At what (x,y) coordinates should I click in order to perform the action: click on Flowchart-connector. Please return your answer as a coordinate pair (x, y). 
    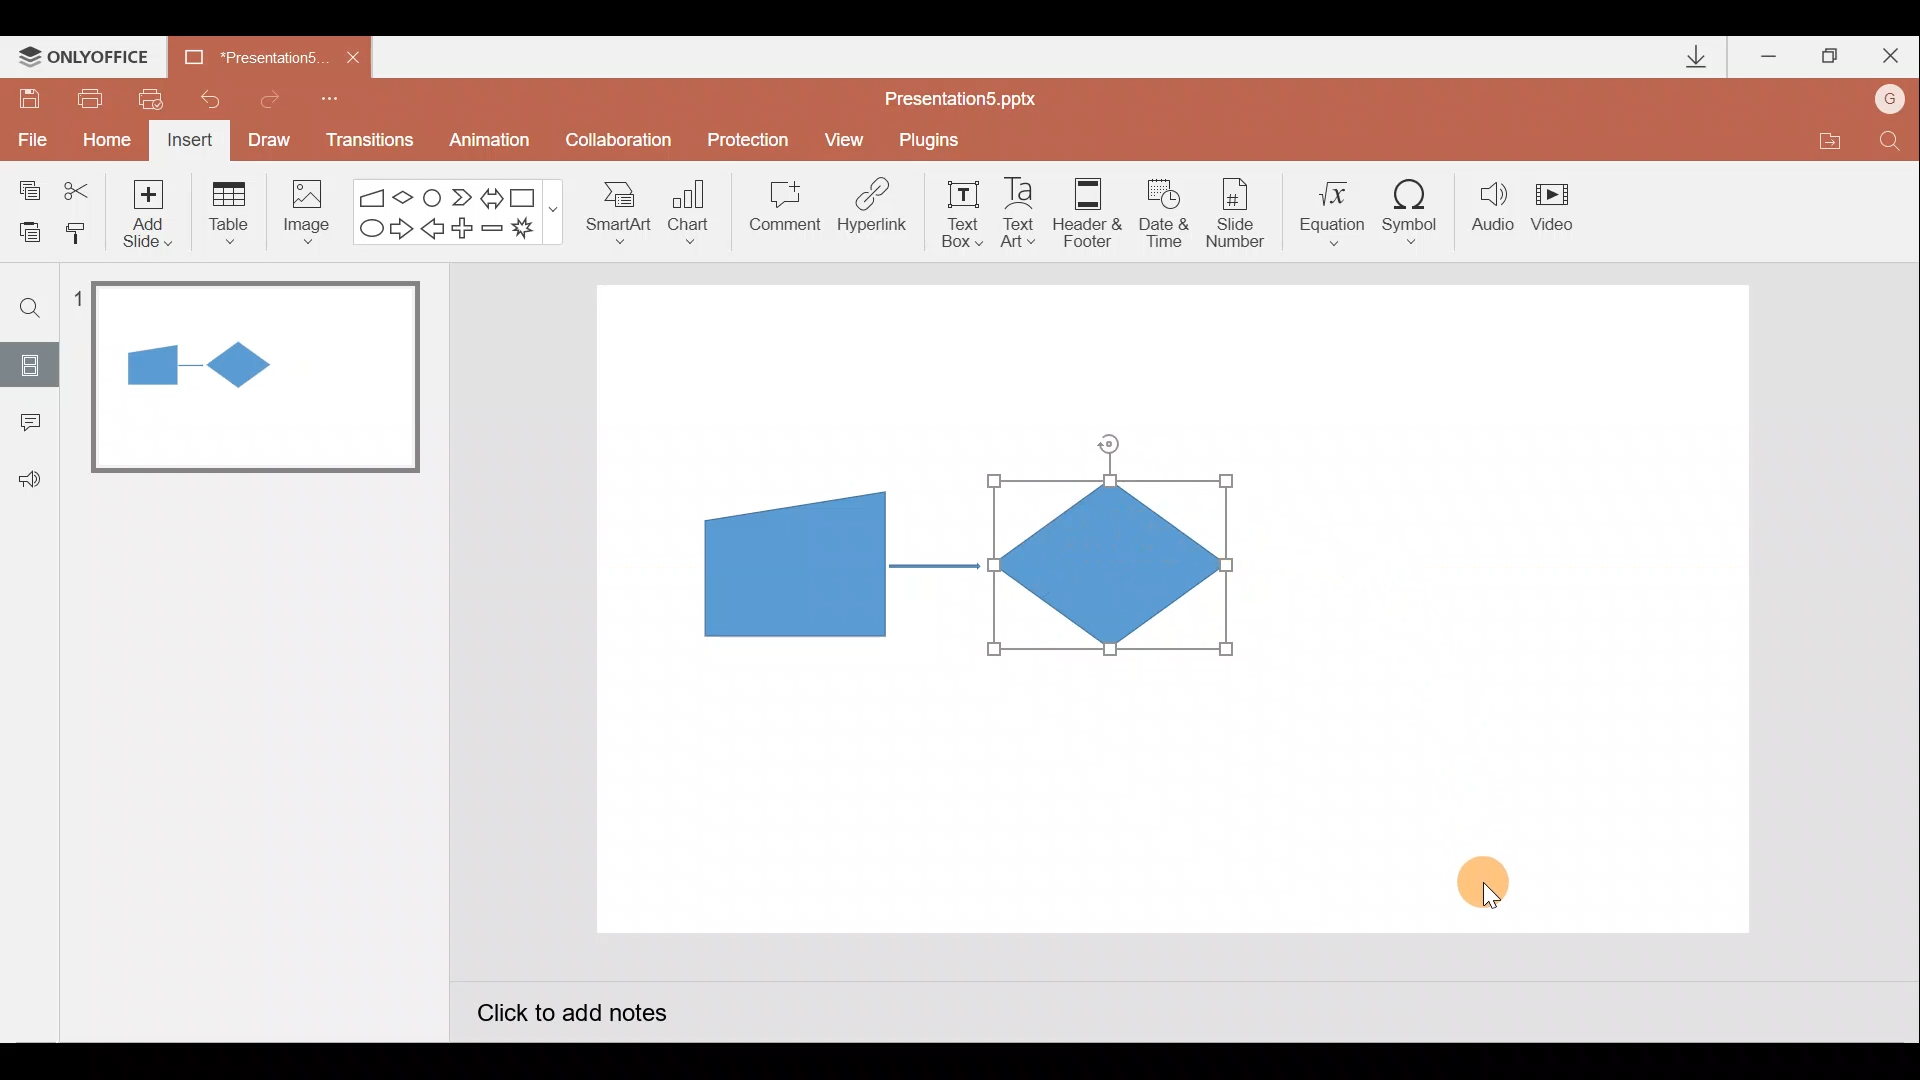
    Looking at the image, I should click on (434, 196).